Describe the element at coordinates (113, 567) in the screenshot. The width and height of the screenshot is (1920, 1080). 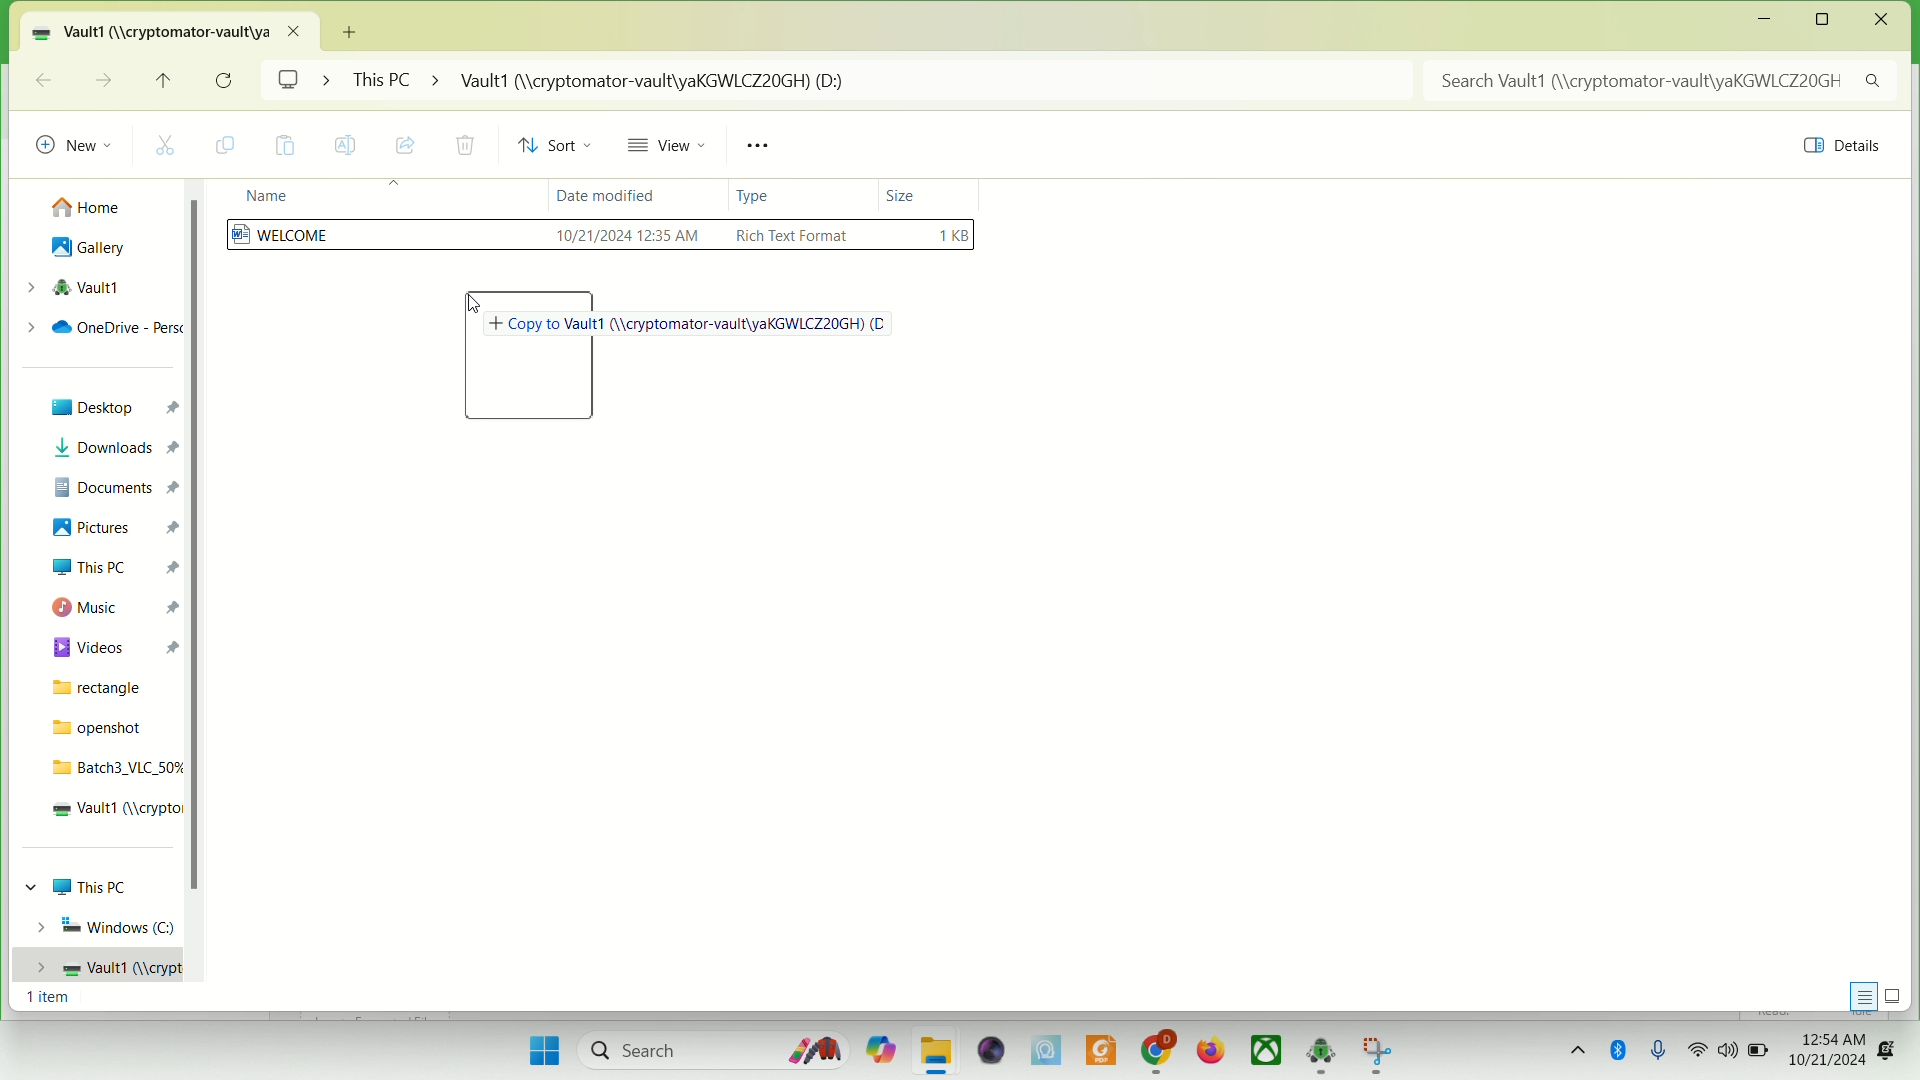
I see `this PC` at that location.